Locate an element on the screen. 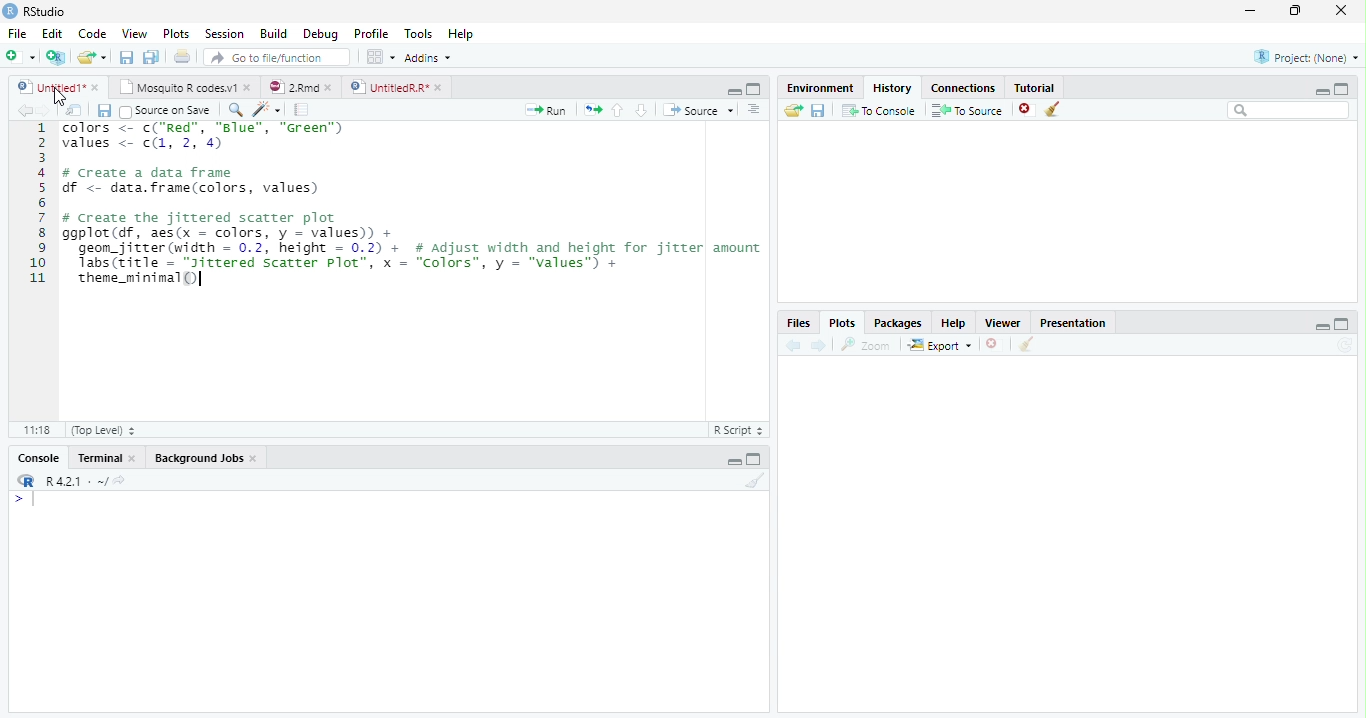 This screenshot has height=718, width=1366. RStudio is located at coordinates (35, 12).